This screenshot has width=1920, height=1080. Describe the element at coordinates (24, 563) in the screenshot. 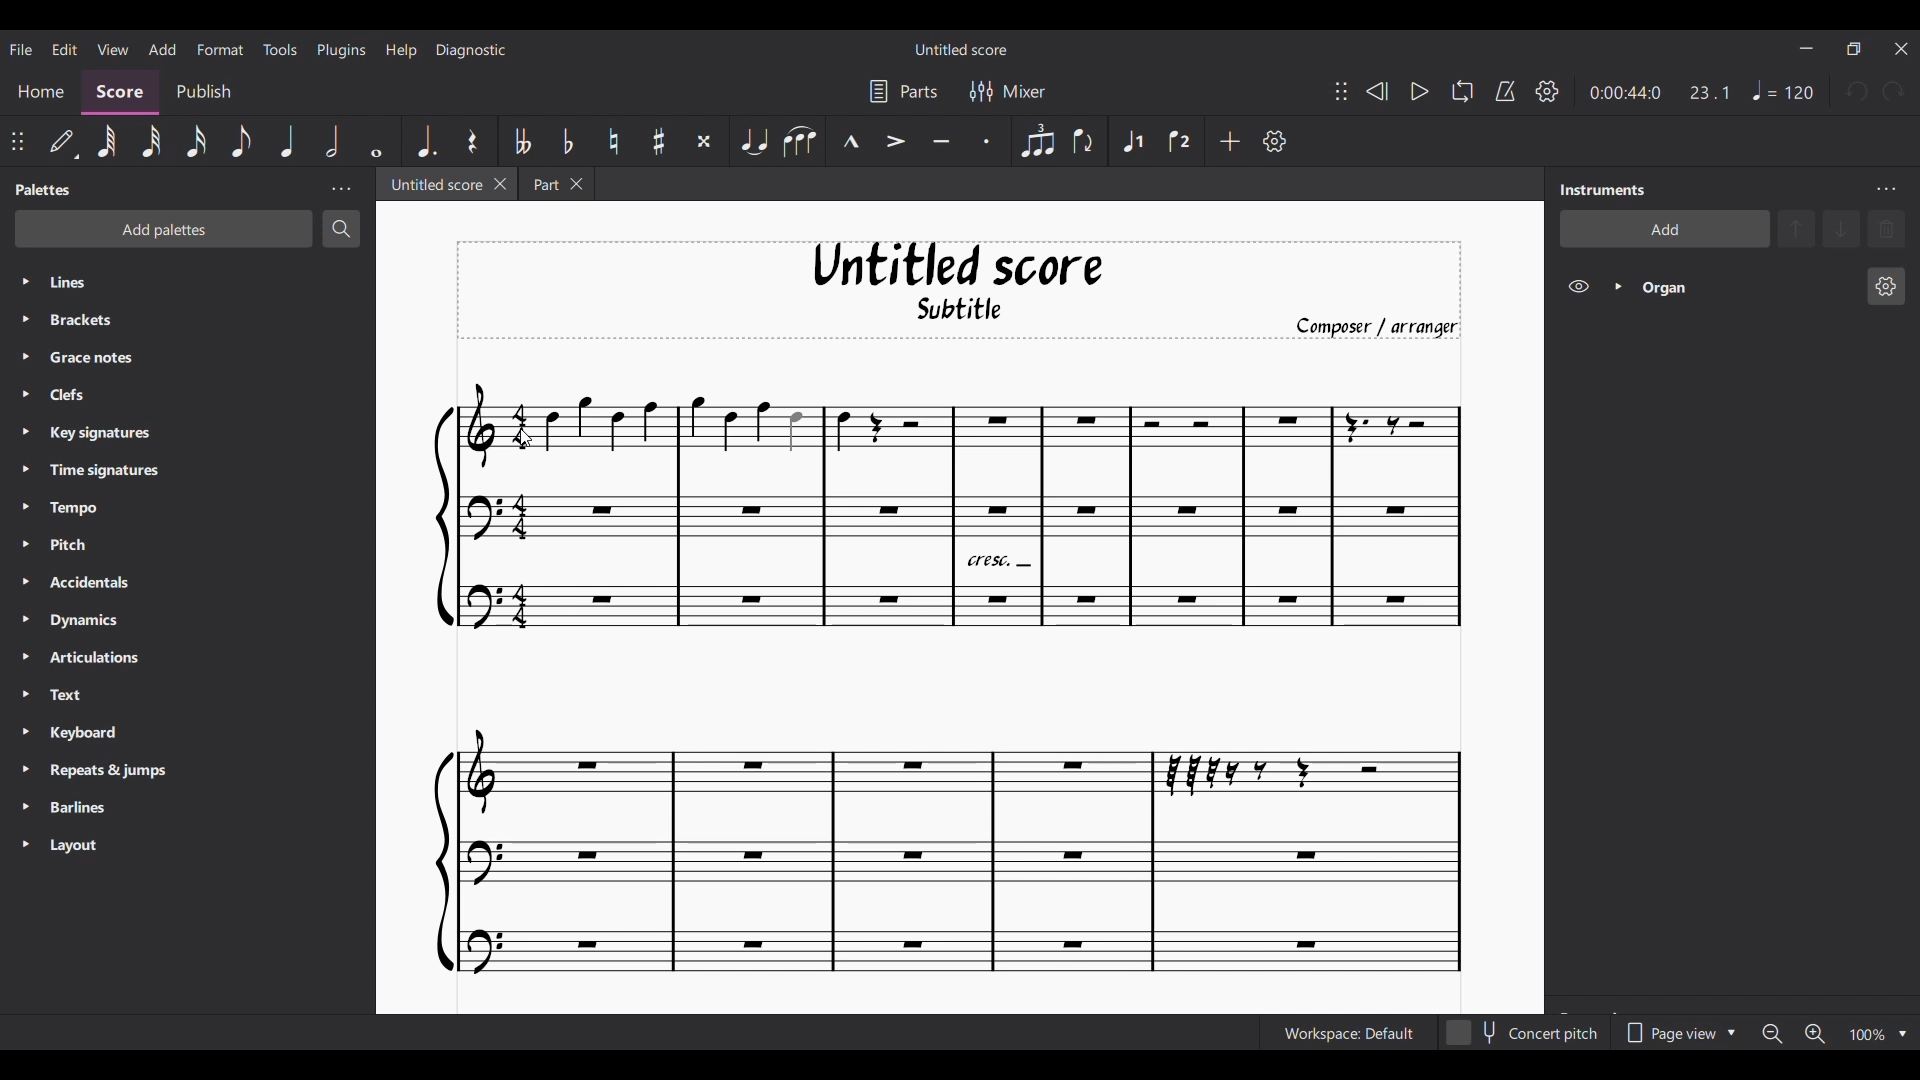

I see `Expand respective palette lines` at that location.